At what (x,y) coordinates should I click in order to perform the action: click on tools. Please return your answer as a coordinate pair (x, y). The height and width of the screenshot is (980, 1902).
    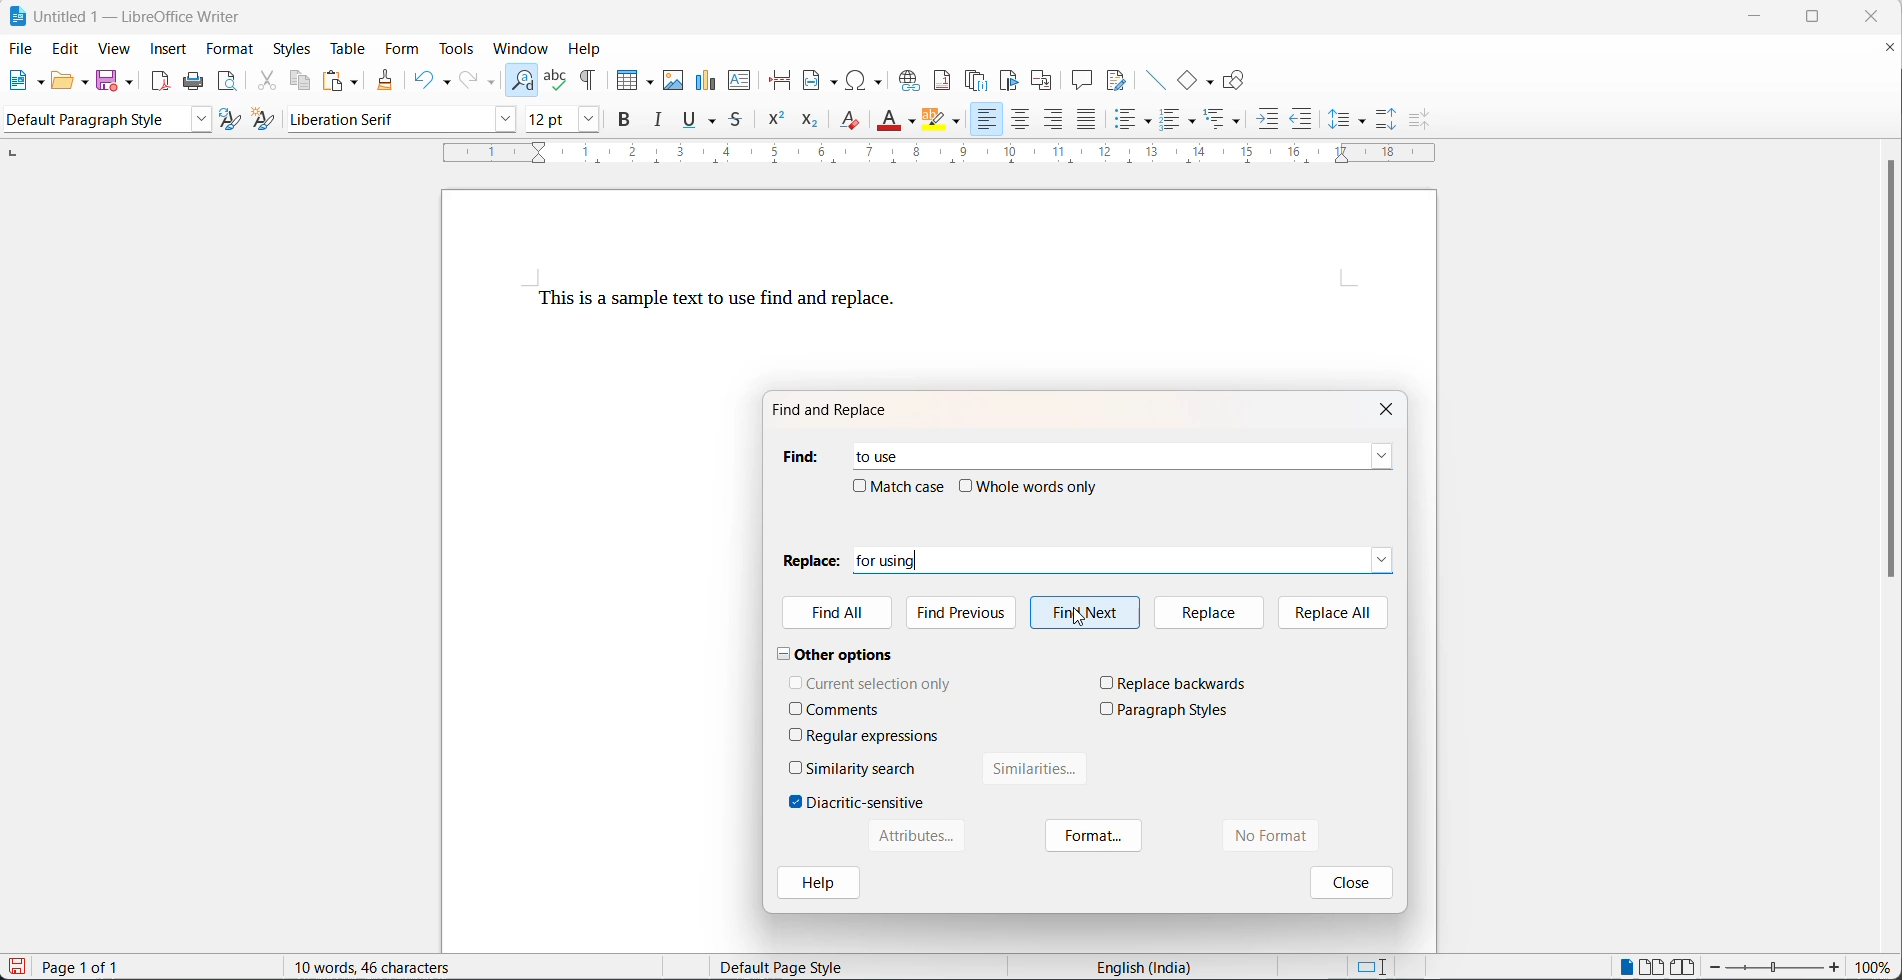
    Looking at the image, I should click on (460, 49).